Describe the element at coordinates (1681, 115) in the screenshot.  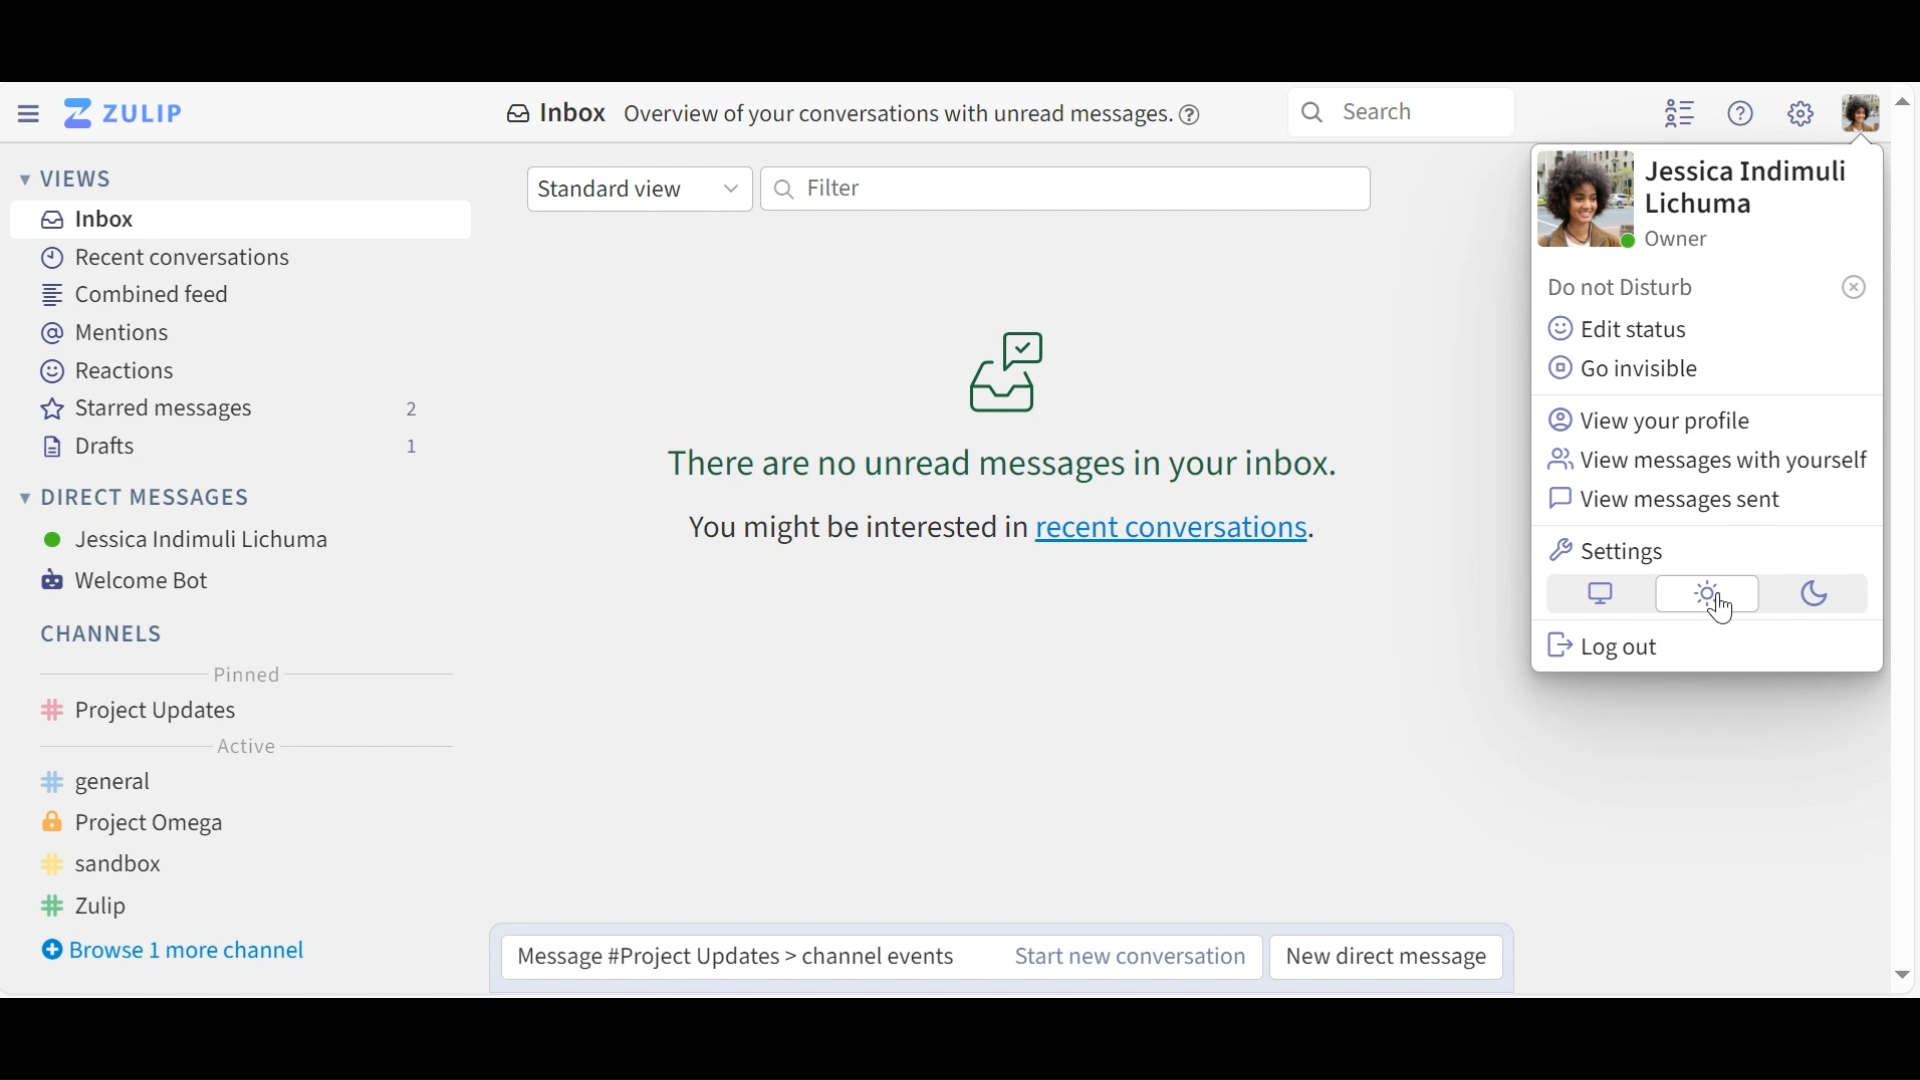
I see `Hide user list` at that location.